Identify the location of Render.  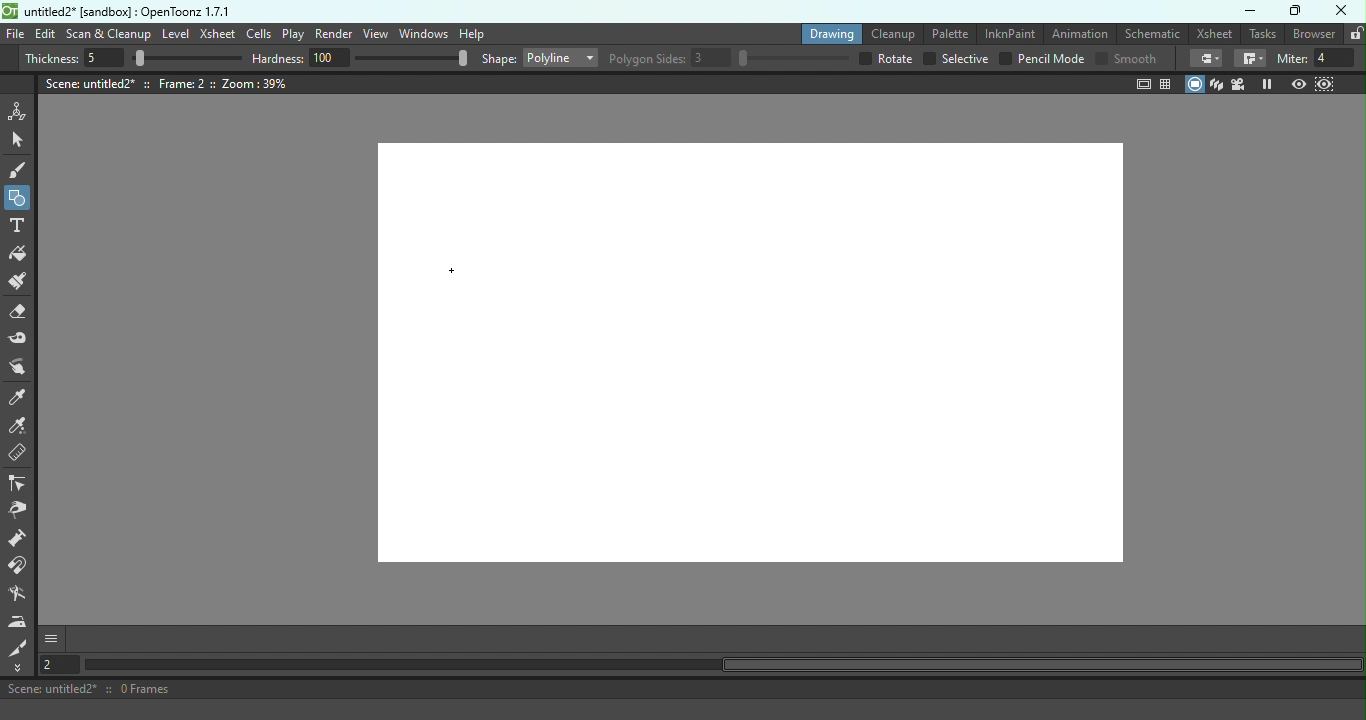
(334, 34).